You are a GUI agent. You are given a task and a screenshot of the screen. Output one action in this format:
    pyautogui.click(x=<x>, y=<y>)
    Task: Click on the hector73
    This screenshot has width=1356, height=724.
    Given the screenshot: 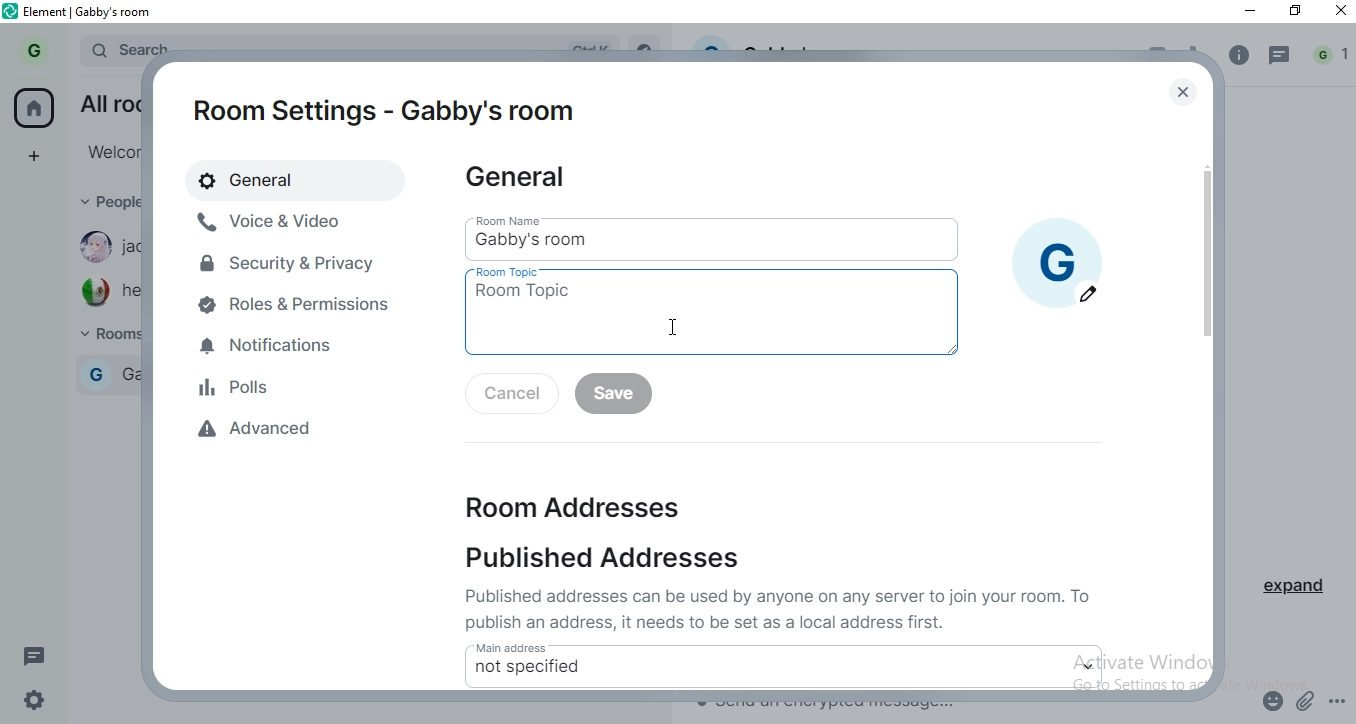 What is the action you would take?
    pyautogui.click(x=106, y=292)
    